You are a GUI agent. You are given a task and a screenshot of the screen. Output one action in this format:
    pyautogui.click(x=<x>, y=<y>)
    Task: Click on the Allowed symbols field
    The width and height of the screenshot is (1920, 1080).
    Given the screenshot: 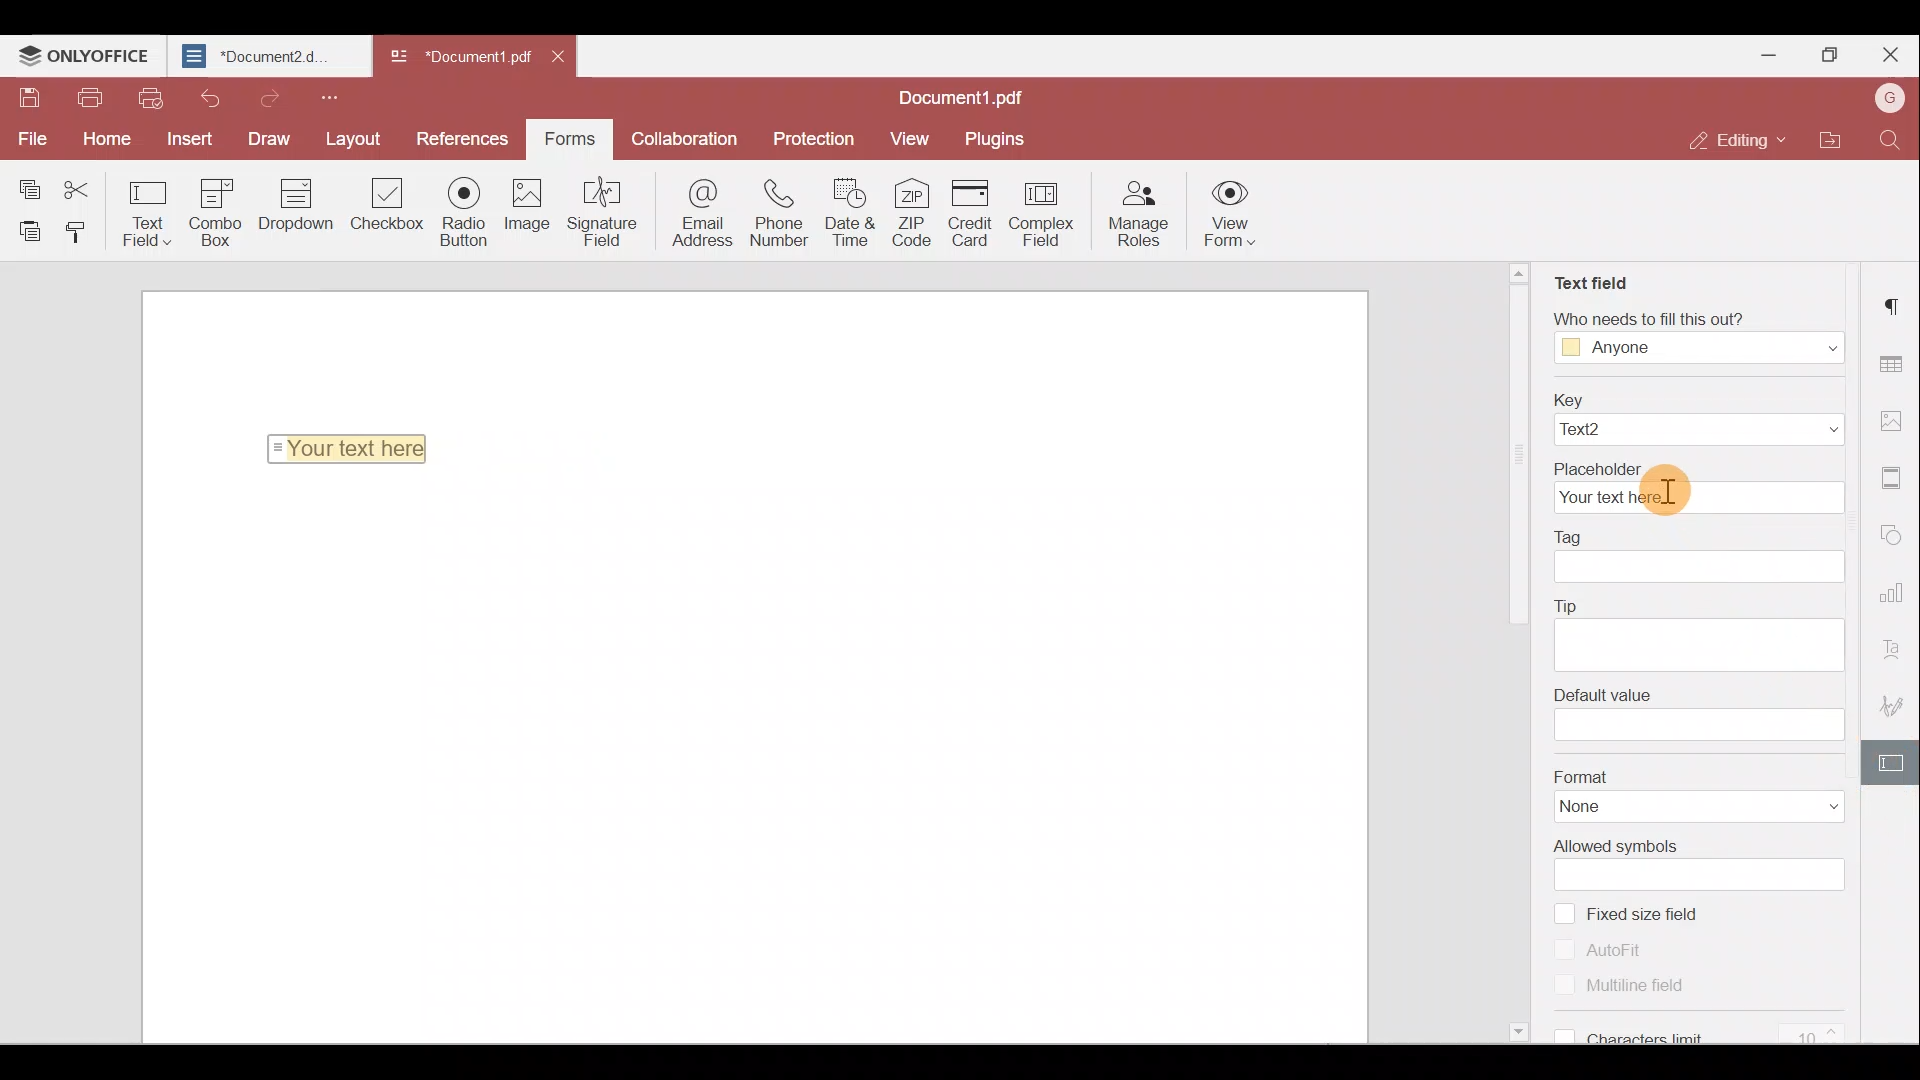 What is the action you would take?
    pyautogui.click(x=1710, y=875)
    